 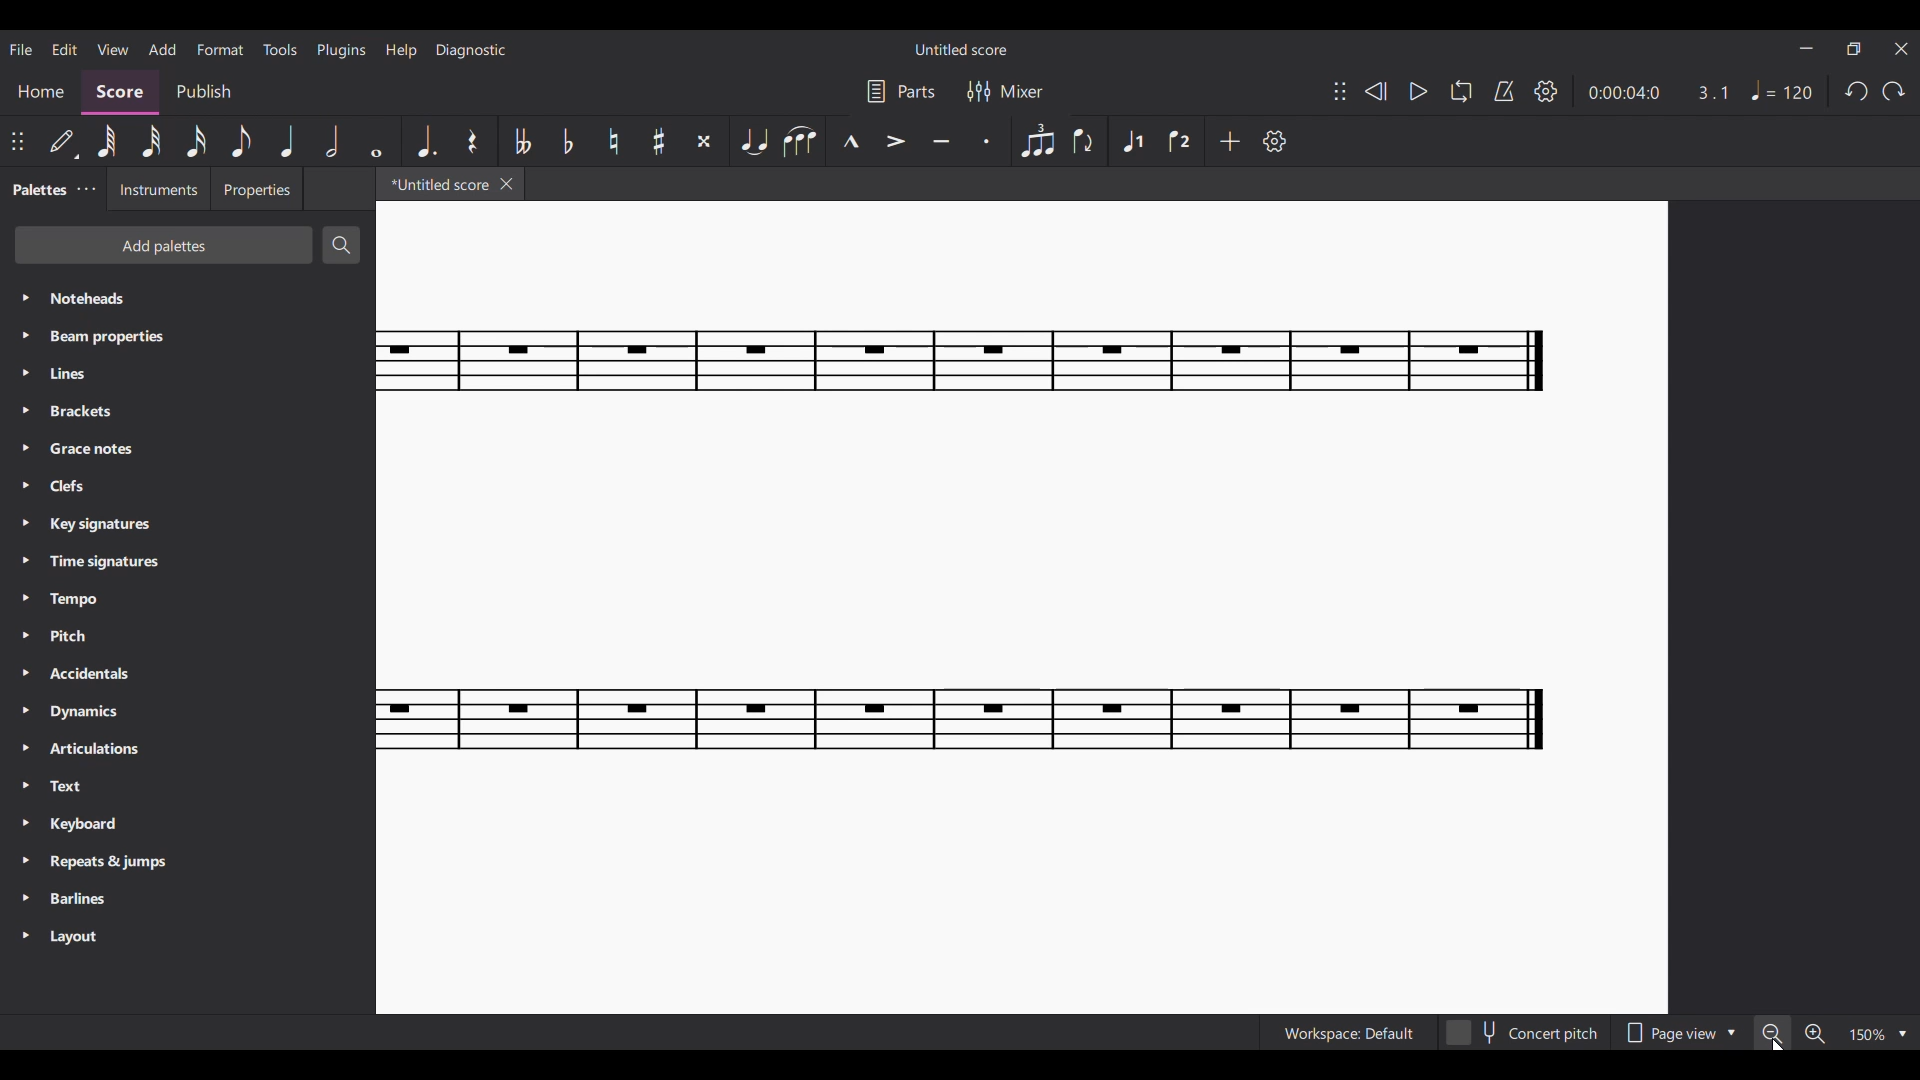 I want to click on Publish section, so click(x=205, y=92).